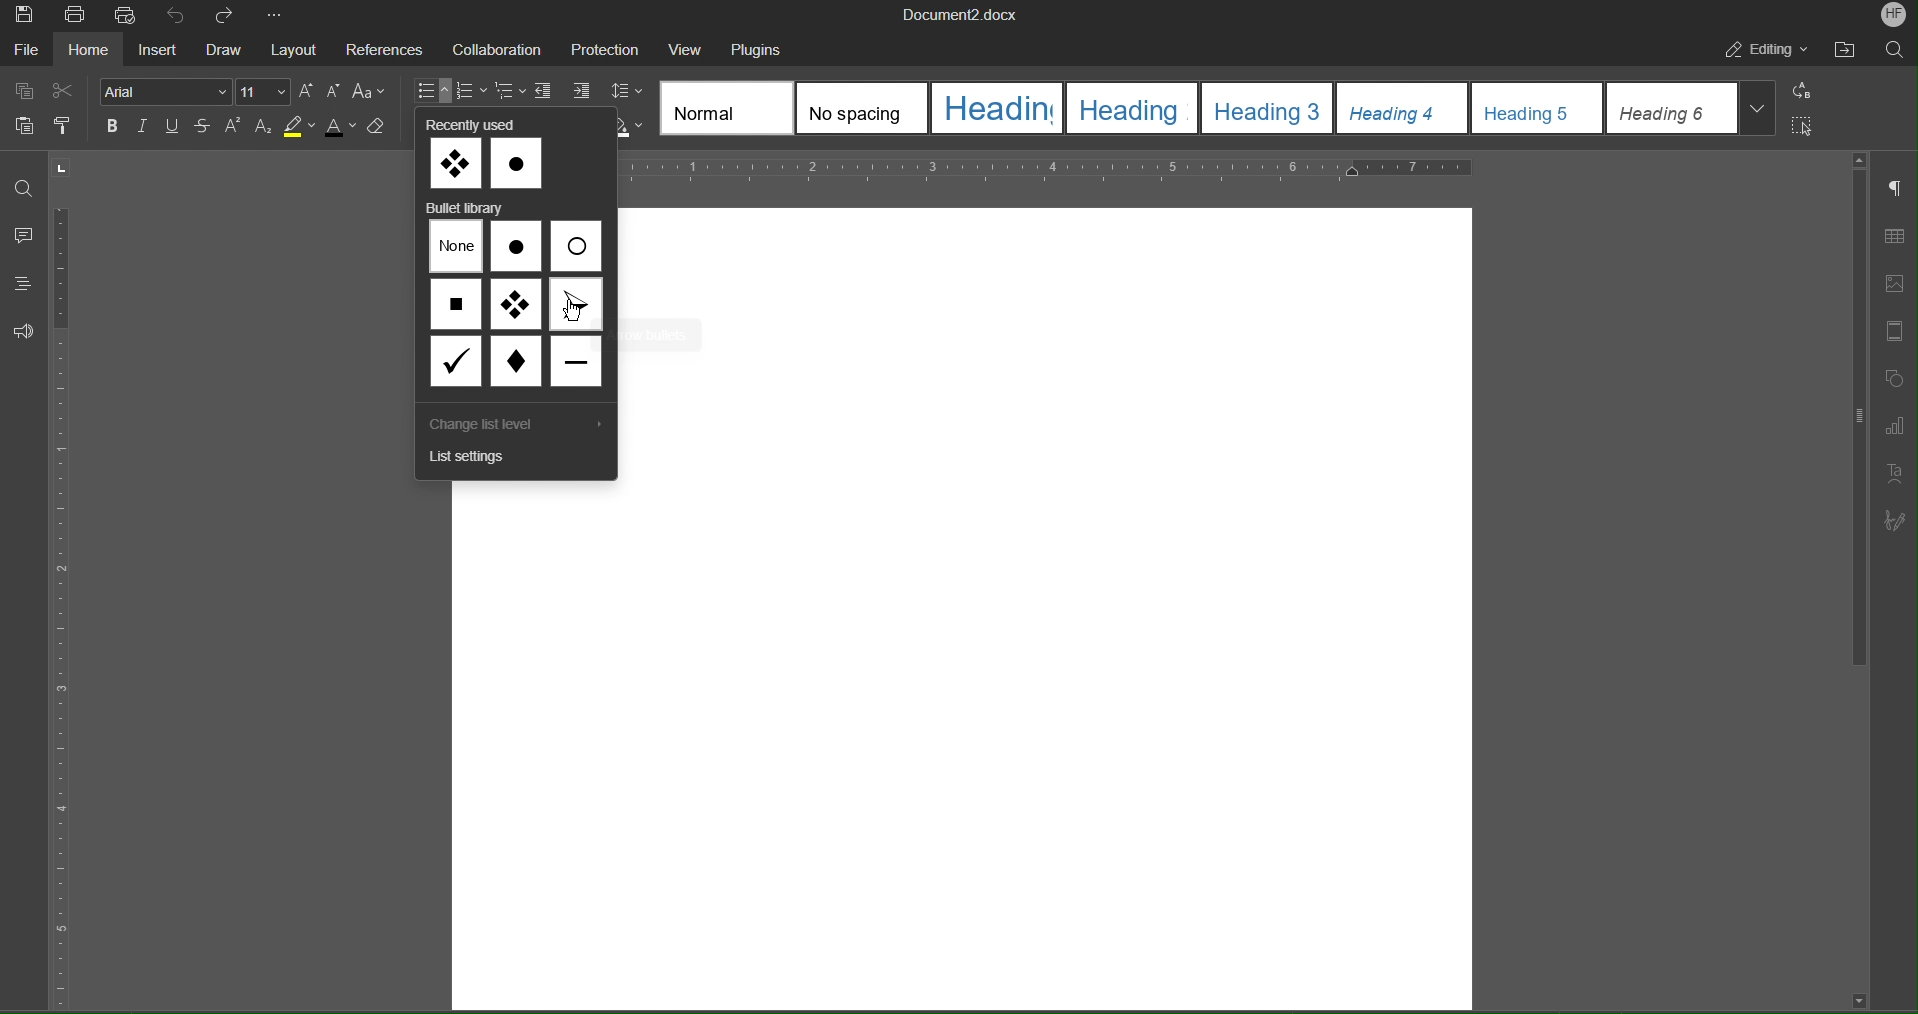 The image size is (1918, 1014). I want to click on Line Spacing, so click(628, 86).